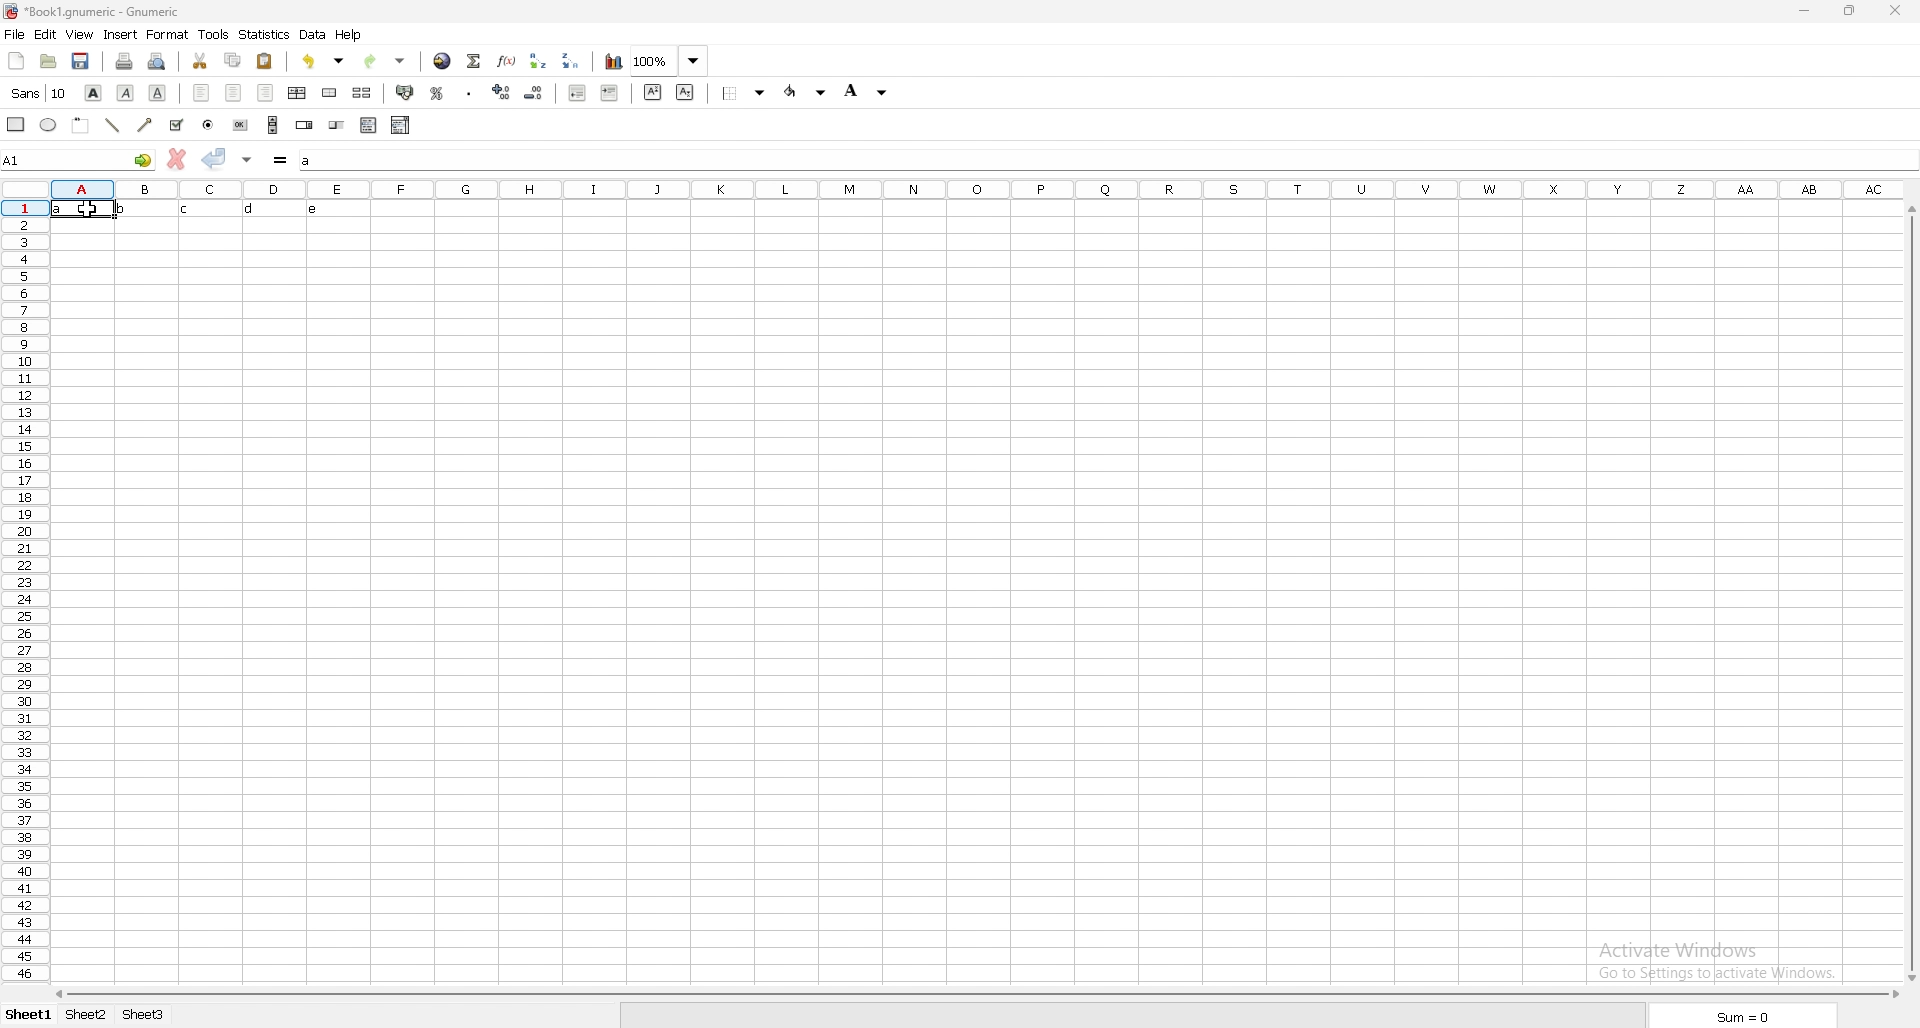 Image resolution: width=1920 pixels, height=1028 pixels. Describe the element at coordinates (385, 61) in the screenshot. I see `redo` at that location.